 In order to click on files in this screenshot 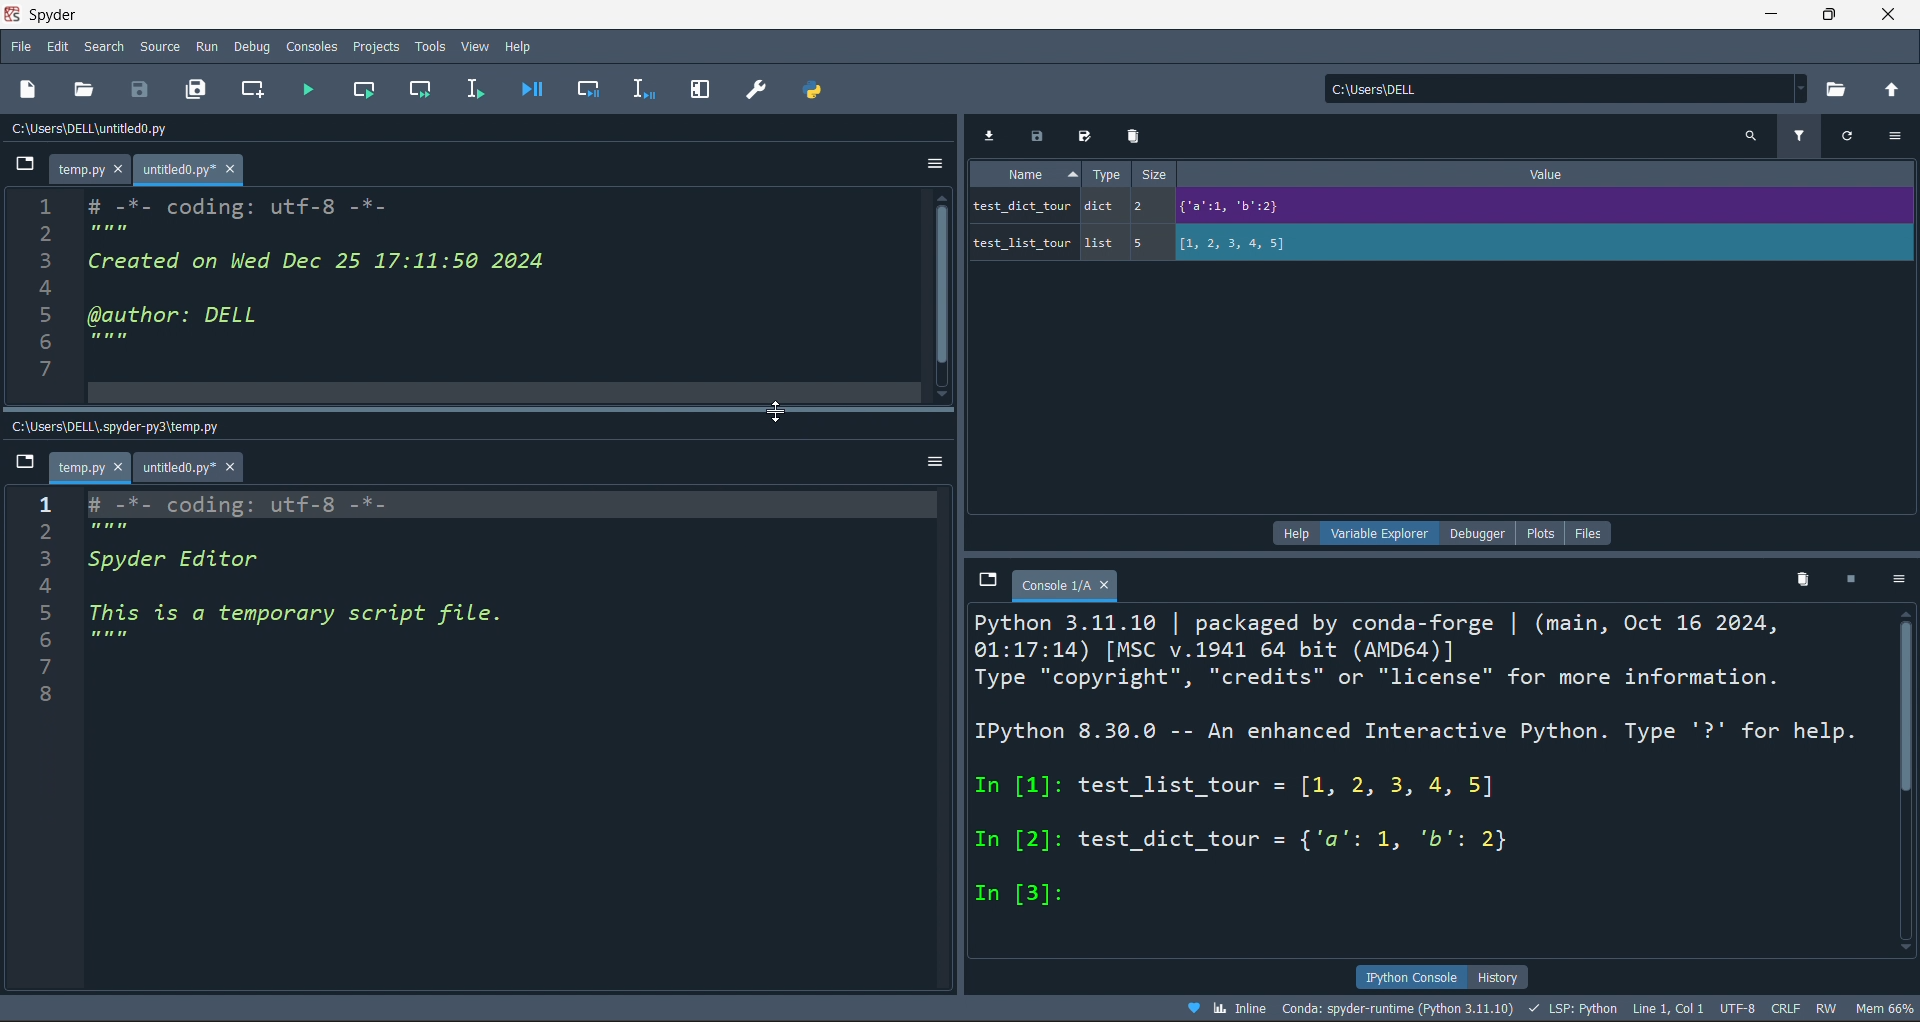, I will do `click(1592, 530)`.